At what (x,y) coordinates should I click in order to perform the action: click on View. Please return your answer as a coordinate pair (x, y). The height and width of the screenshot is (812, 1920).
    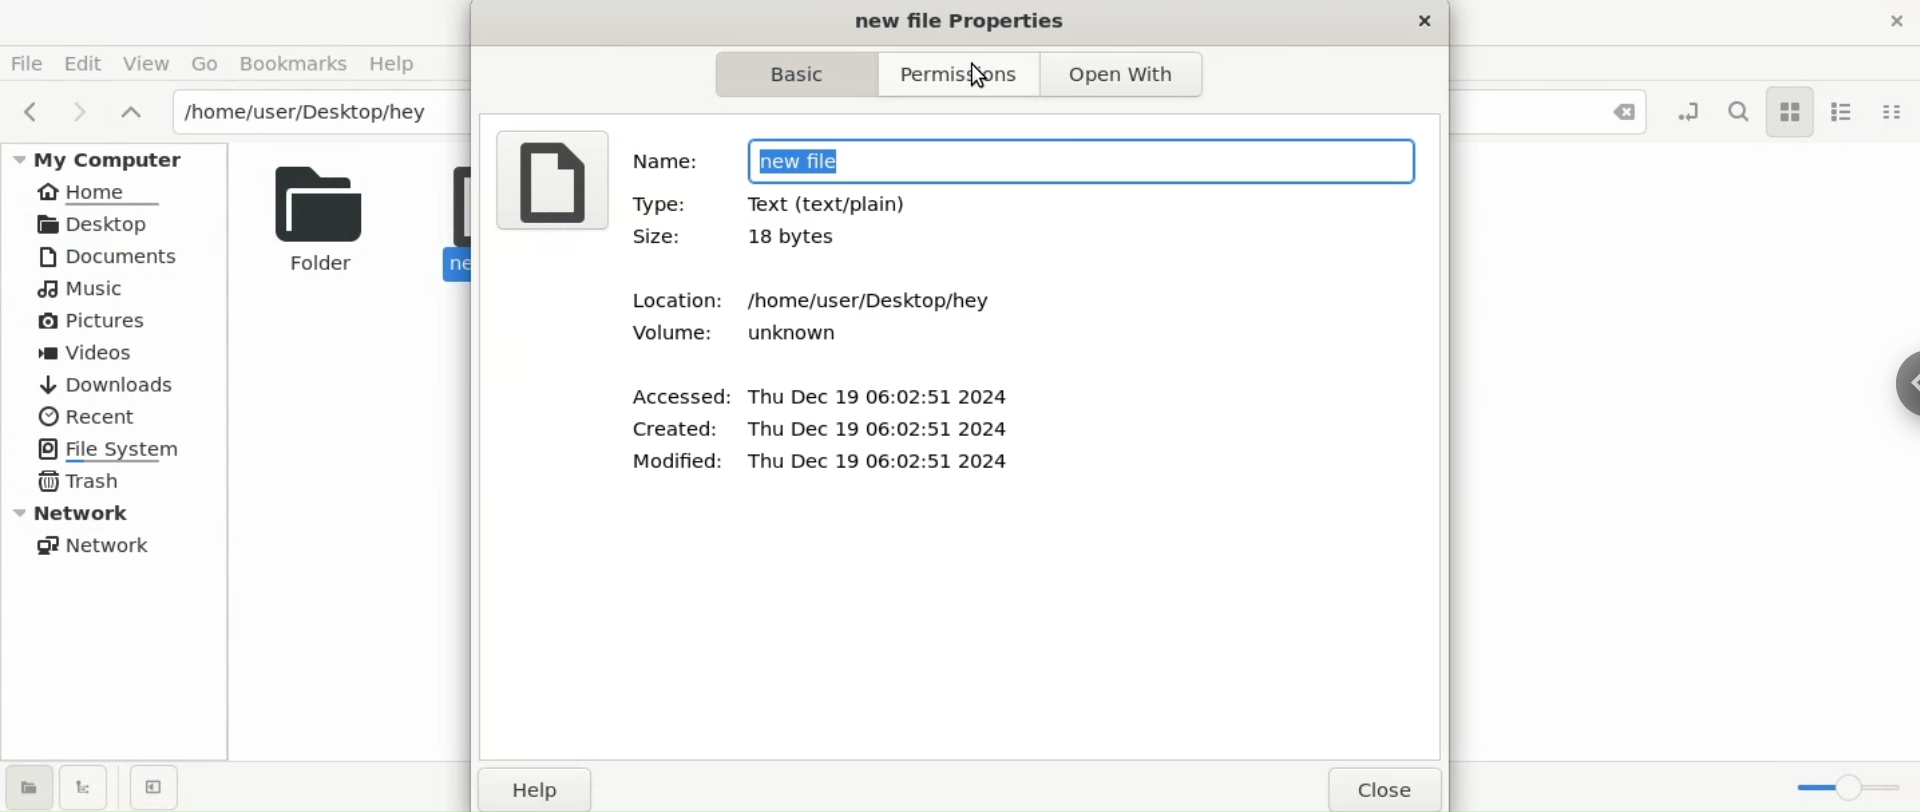
    Looking at the image, I should click on (149, 66).